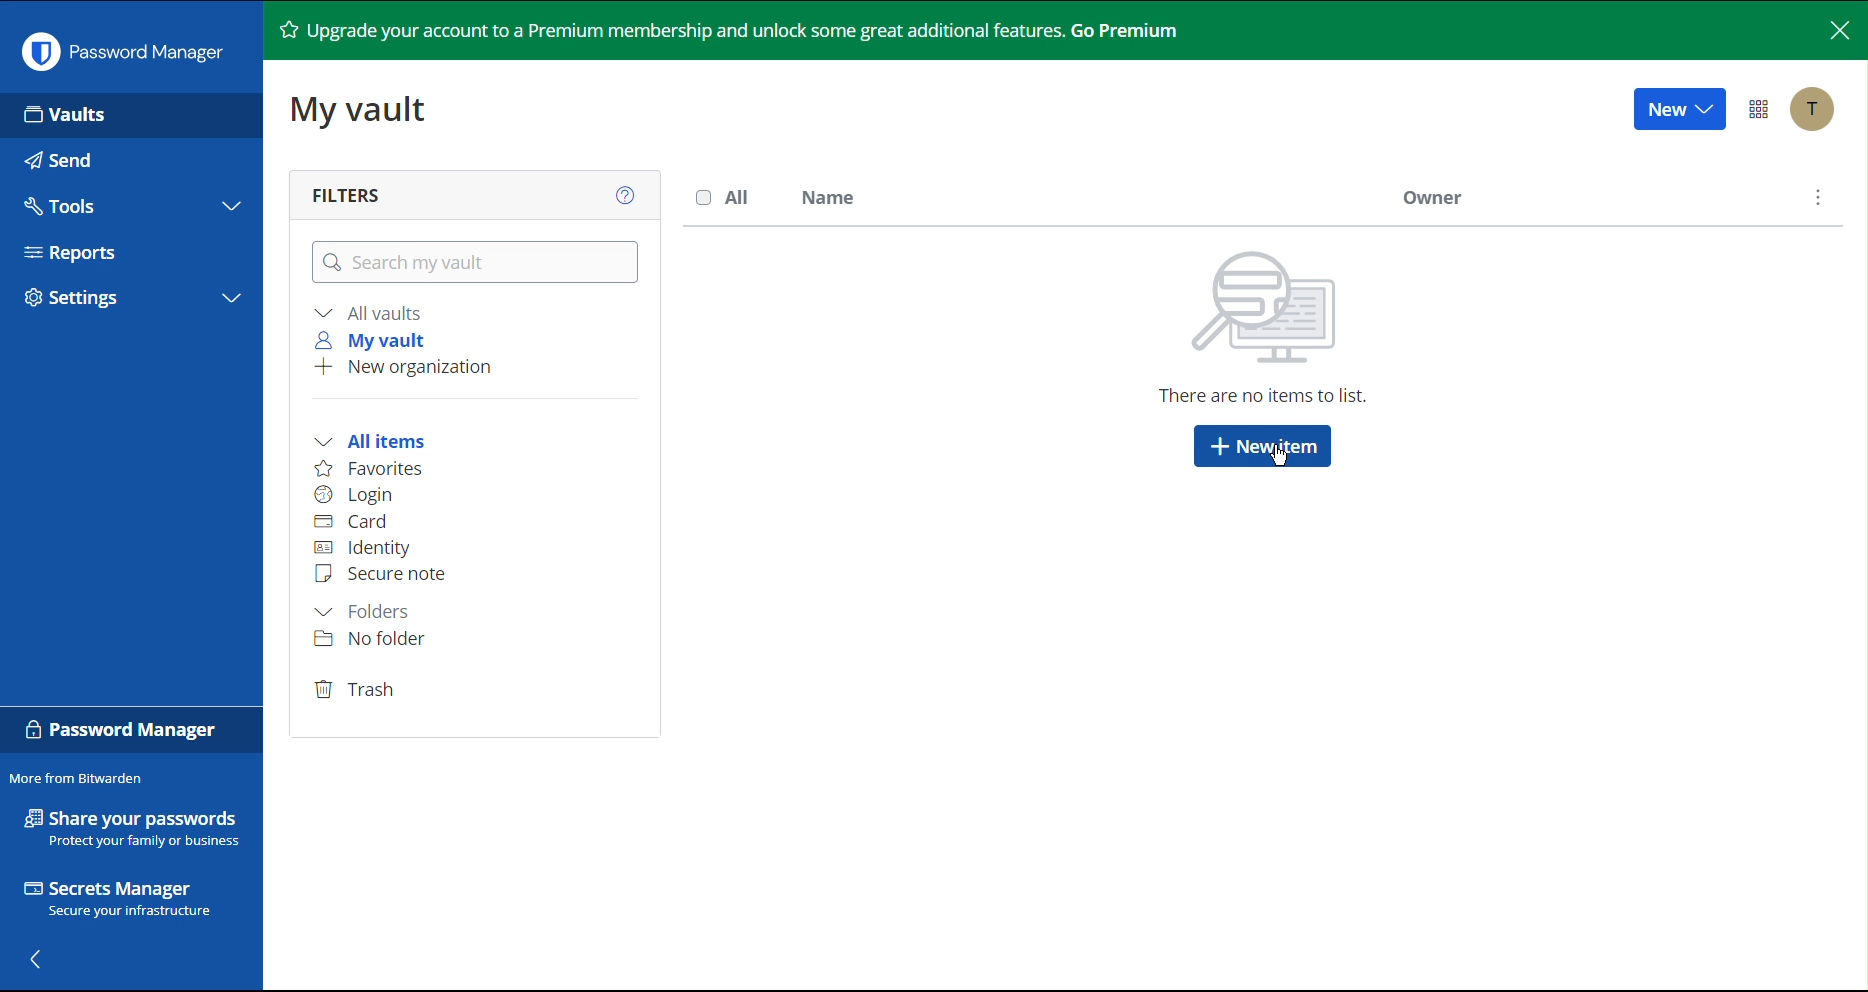 This screenshot has width=1868, height=992. I want to click on Search my vault, so click(476, 262).